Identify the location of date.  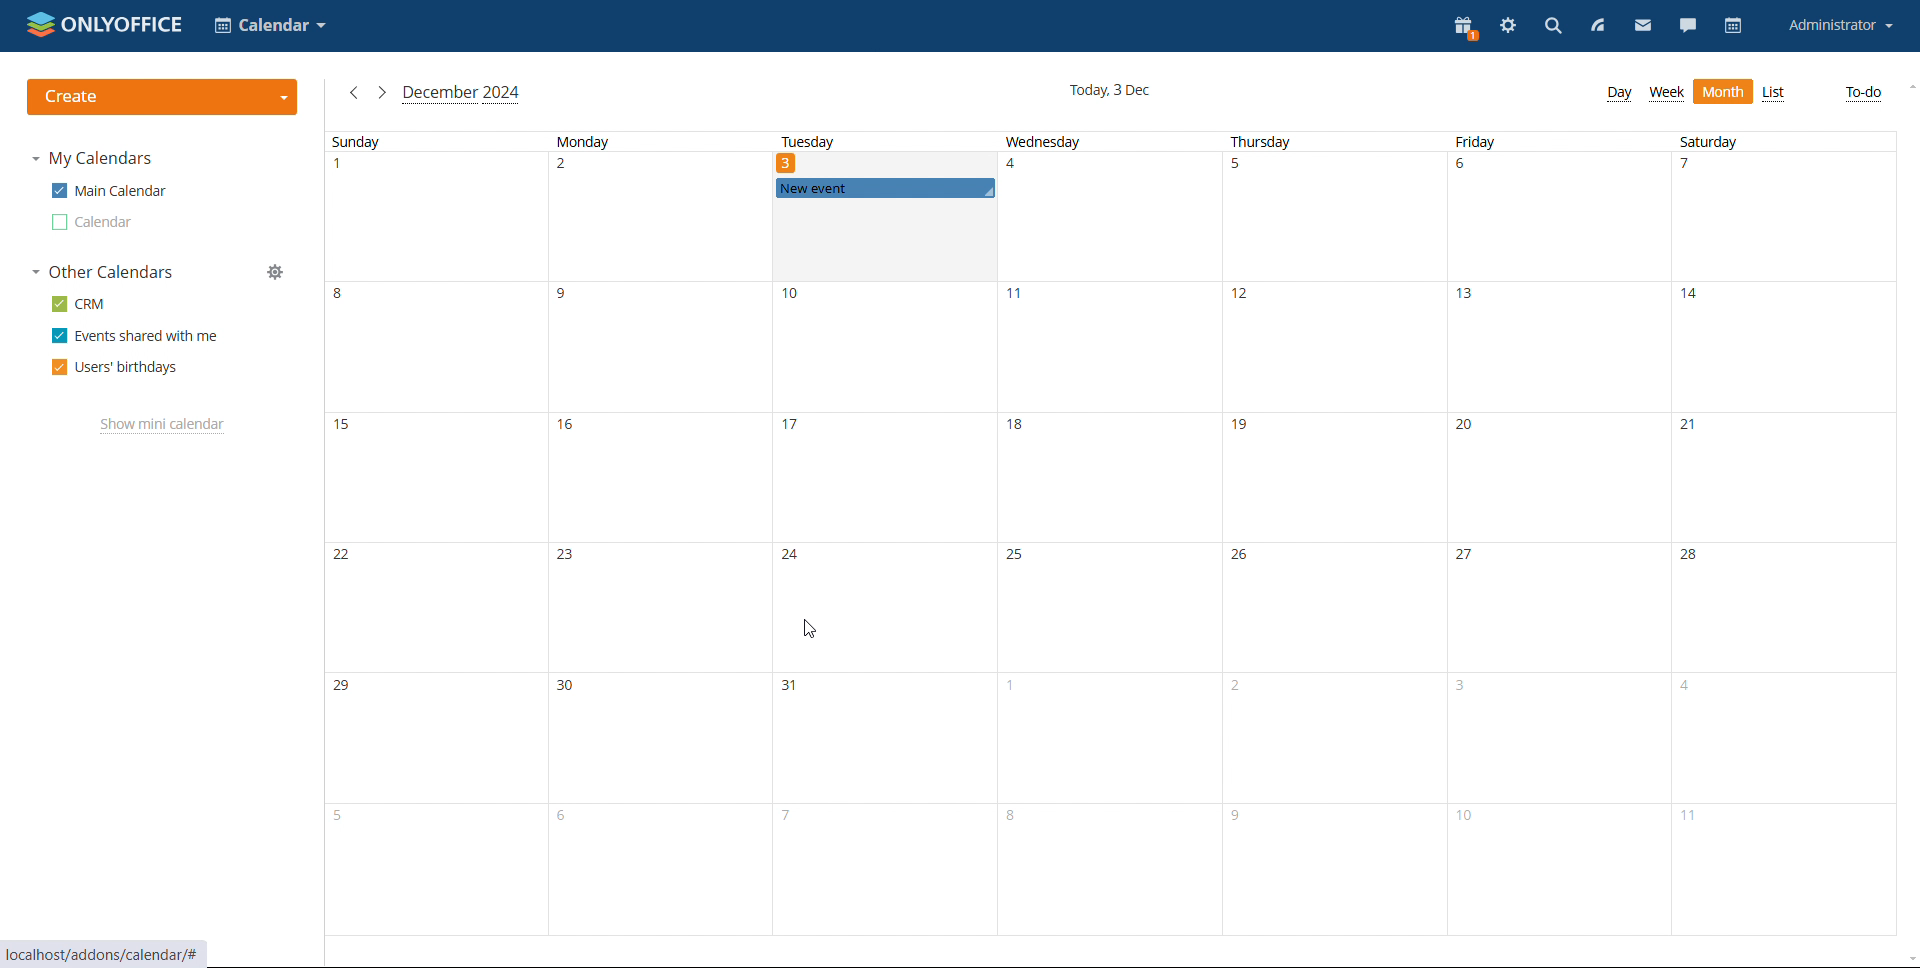
(1564, 872).